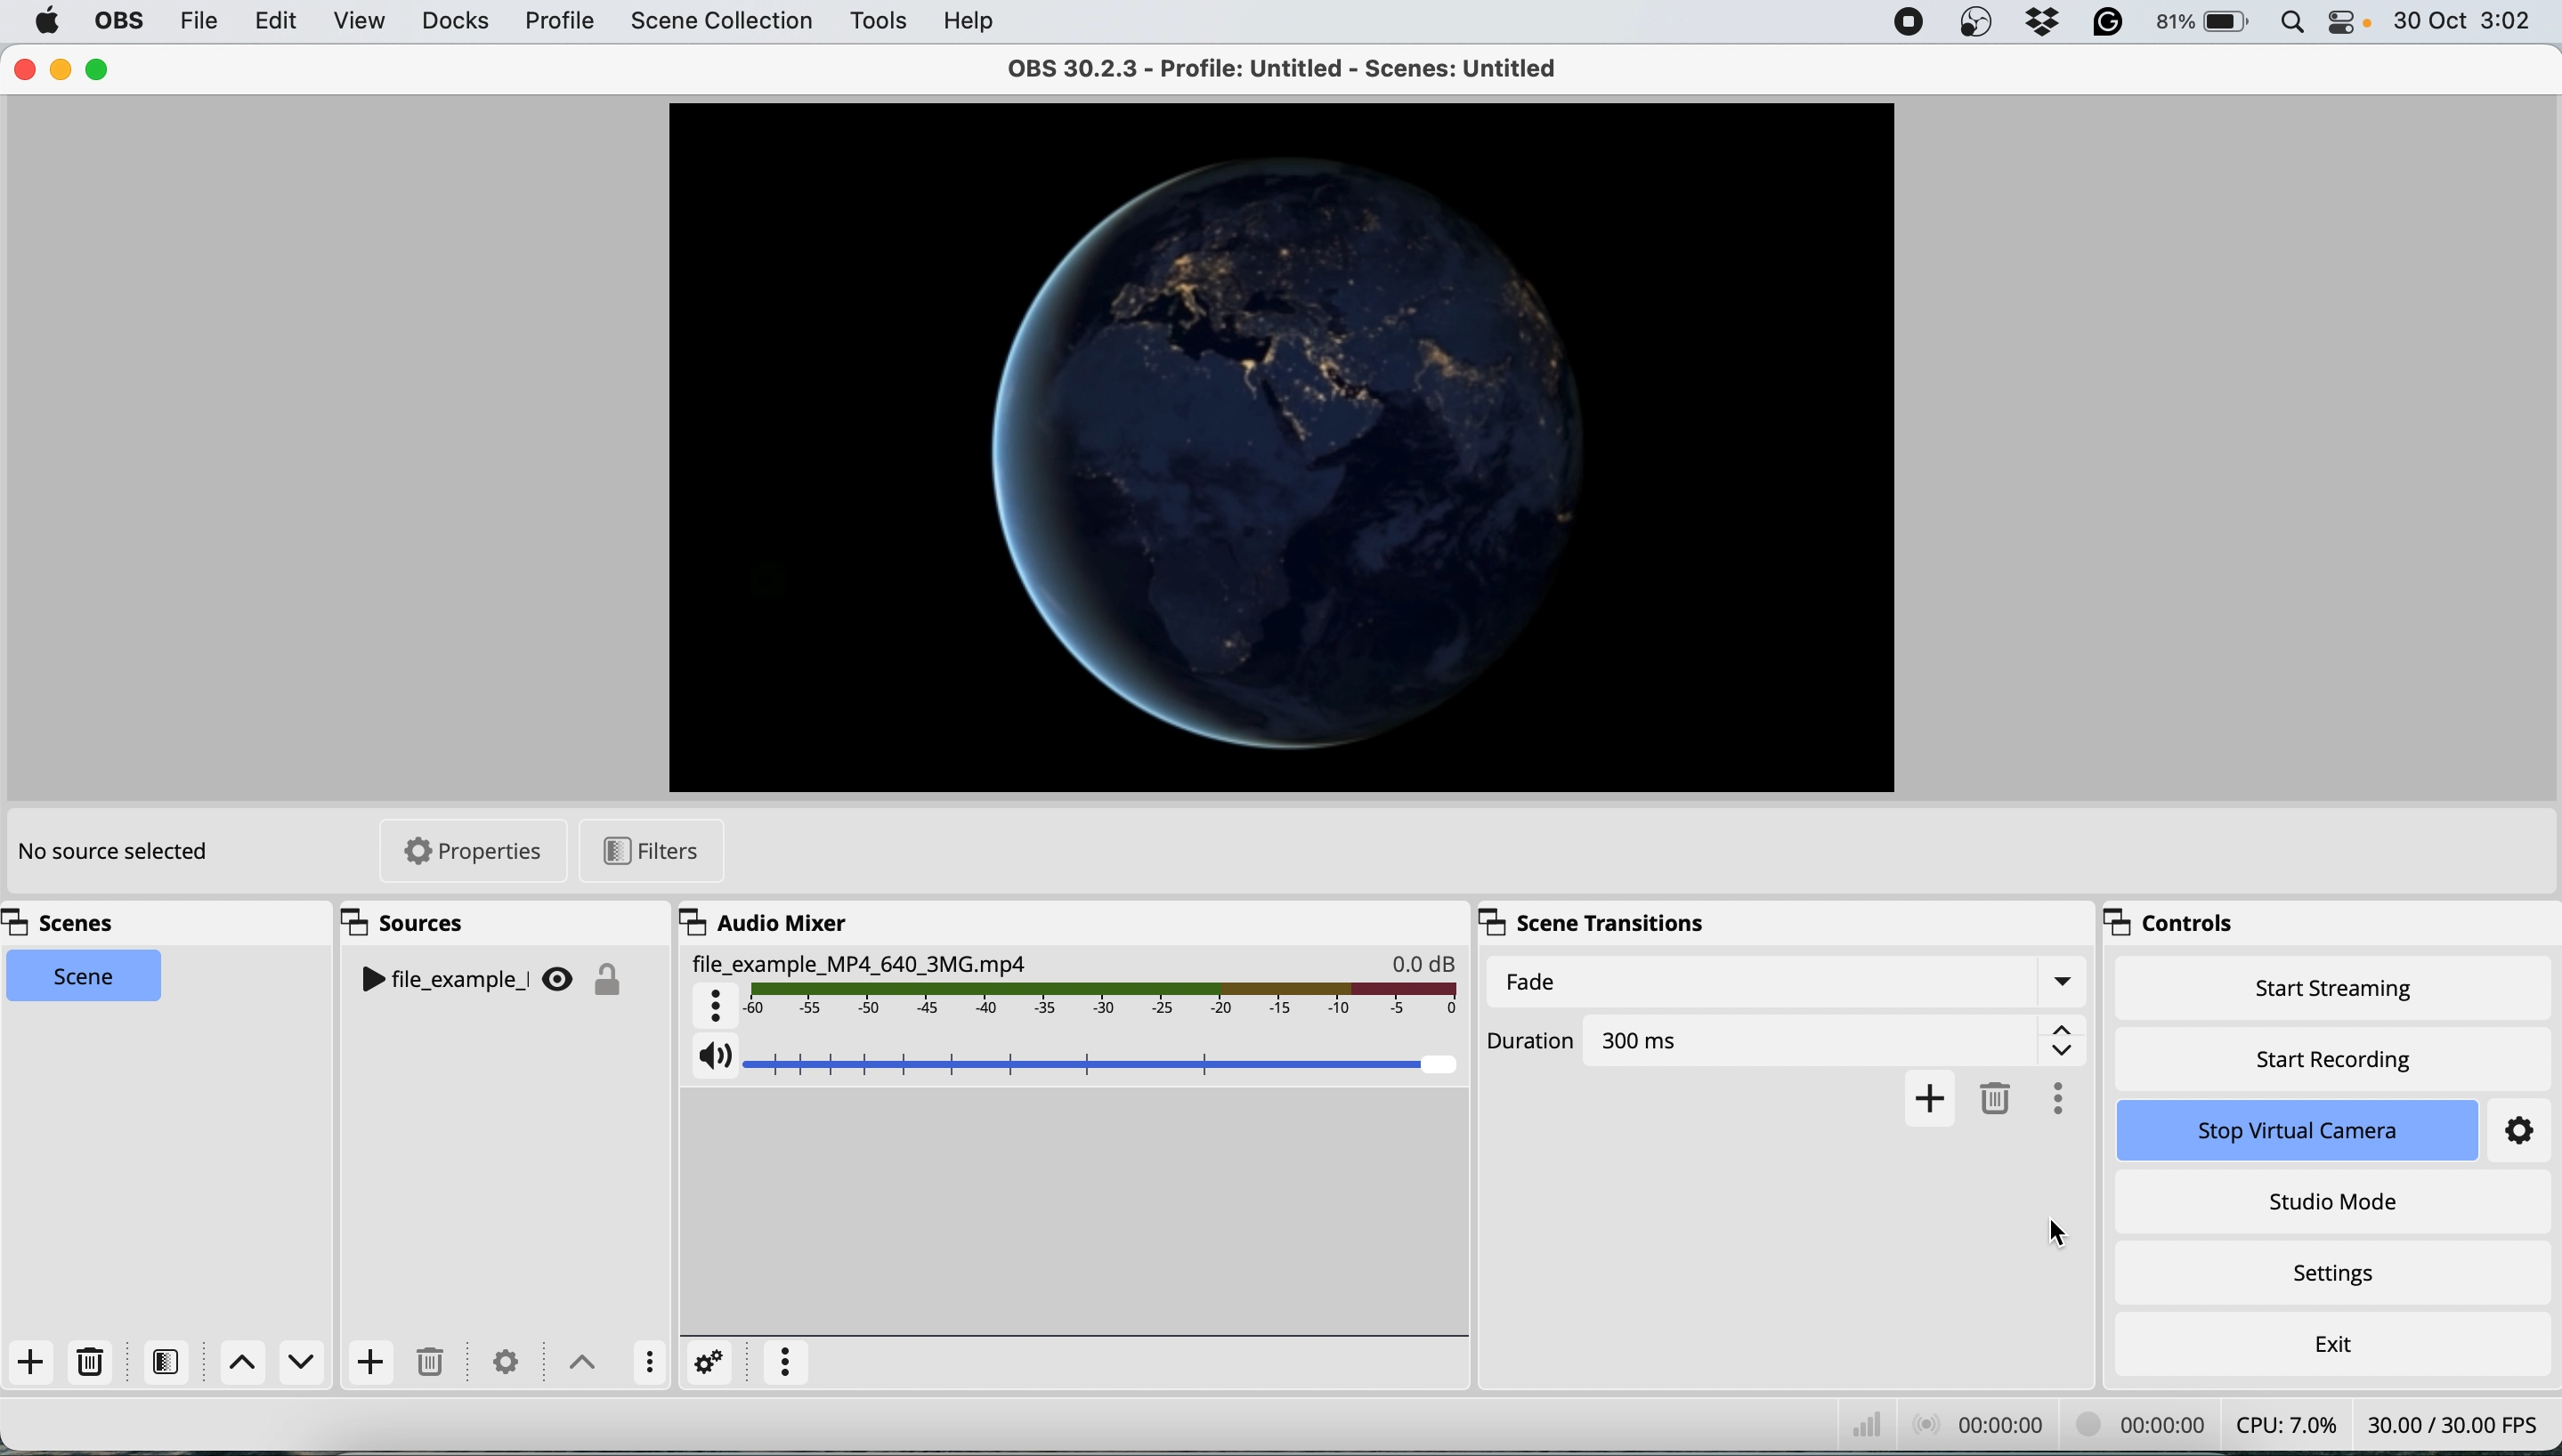 This screenshot has height=1456, width=2562. Describe the element at coordinates (784, 1357) in the screenshot. I see `more options` at that location.